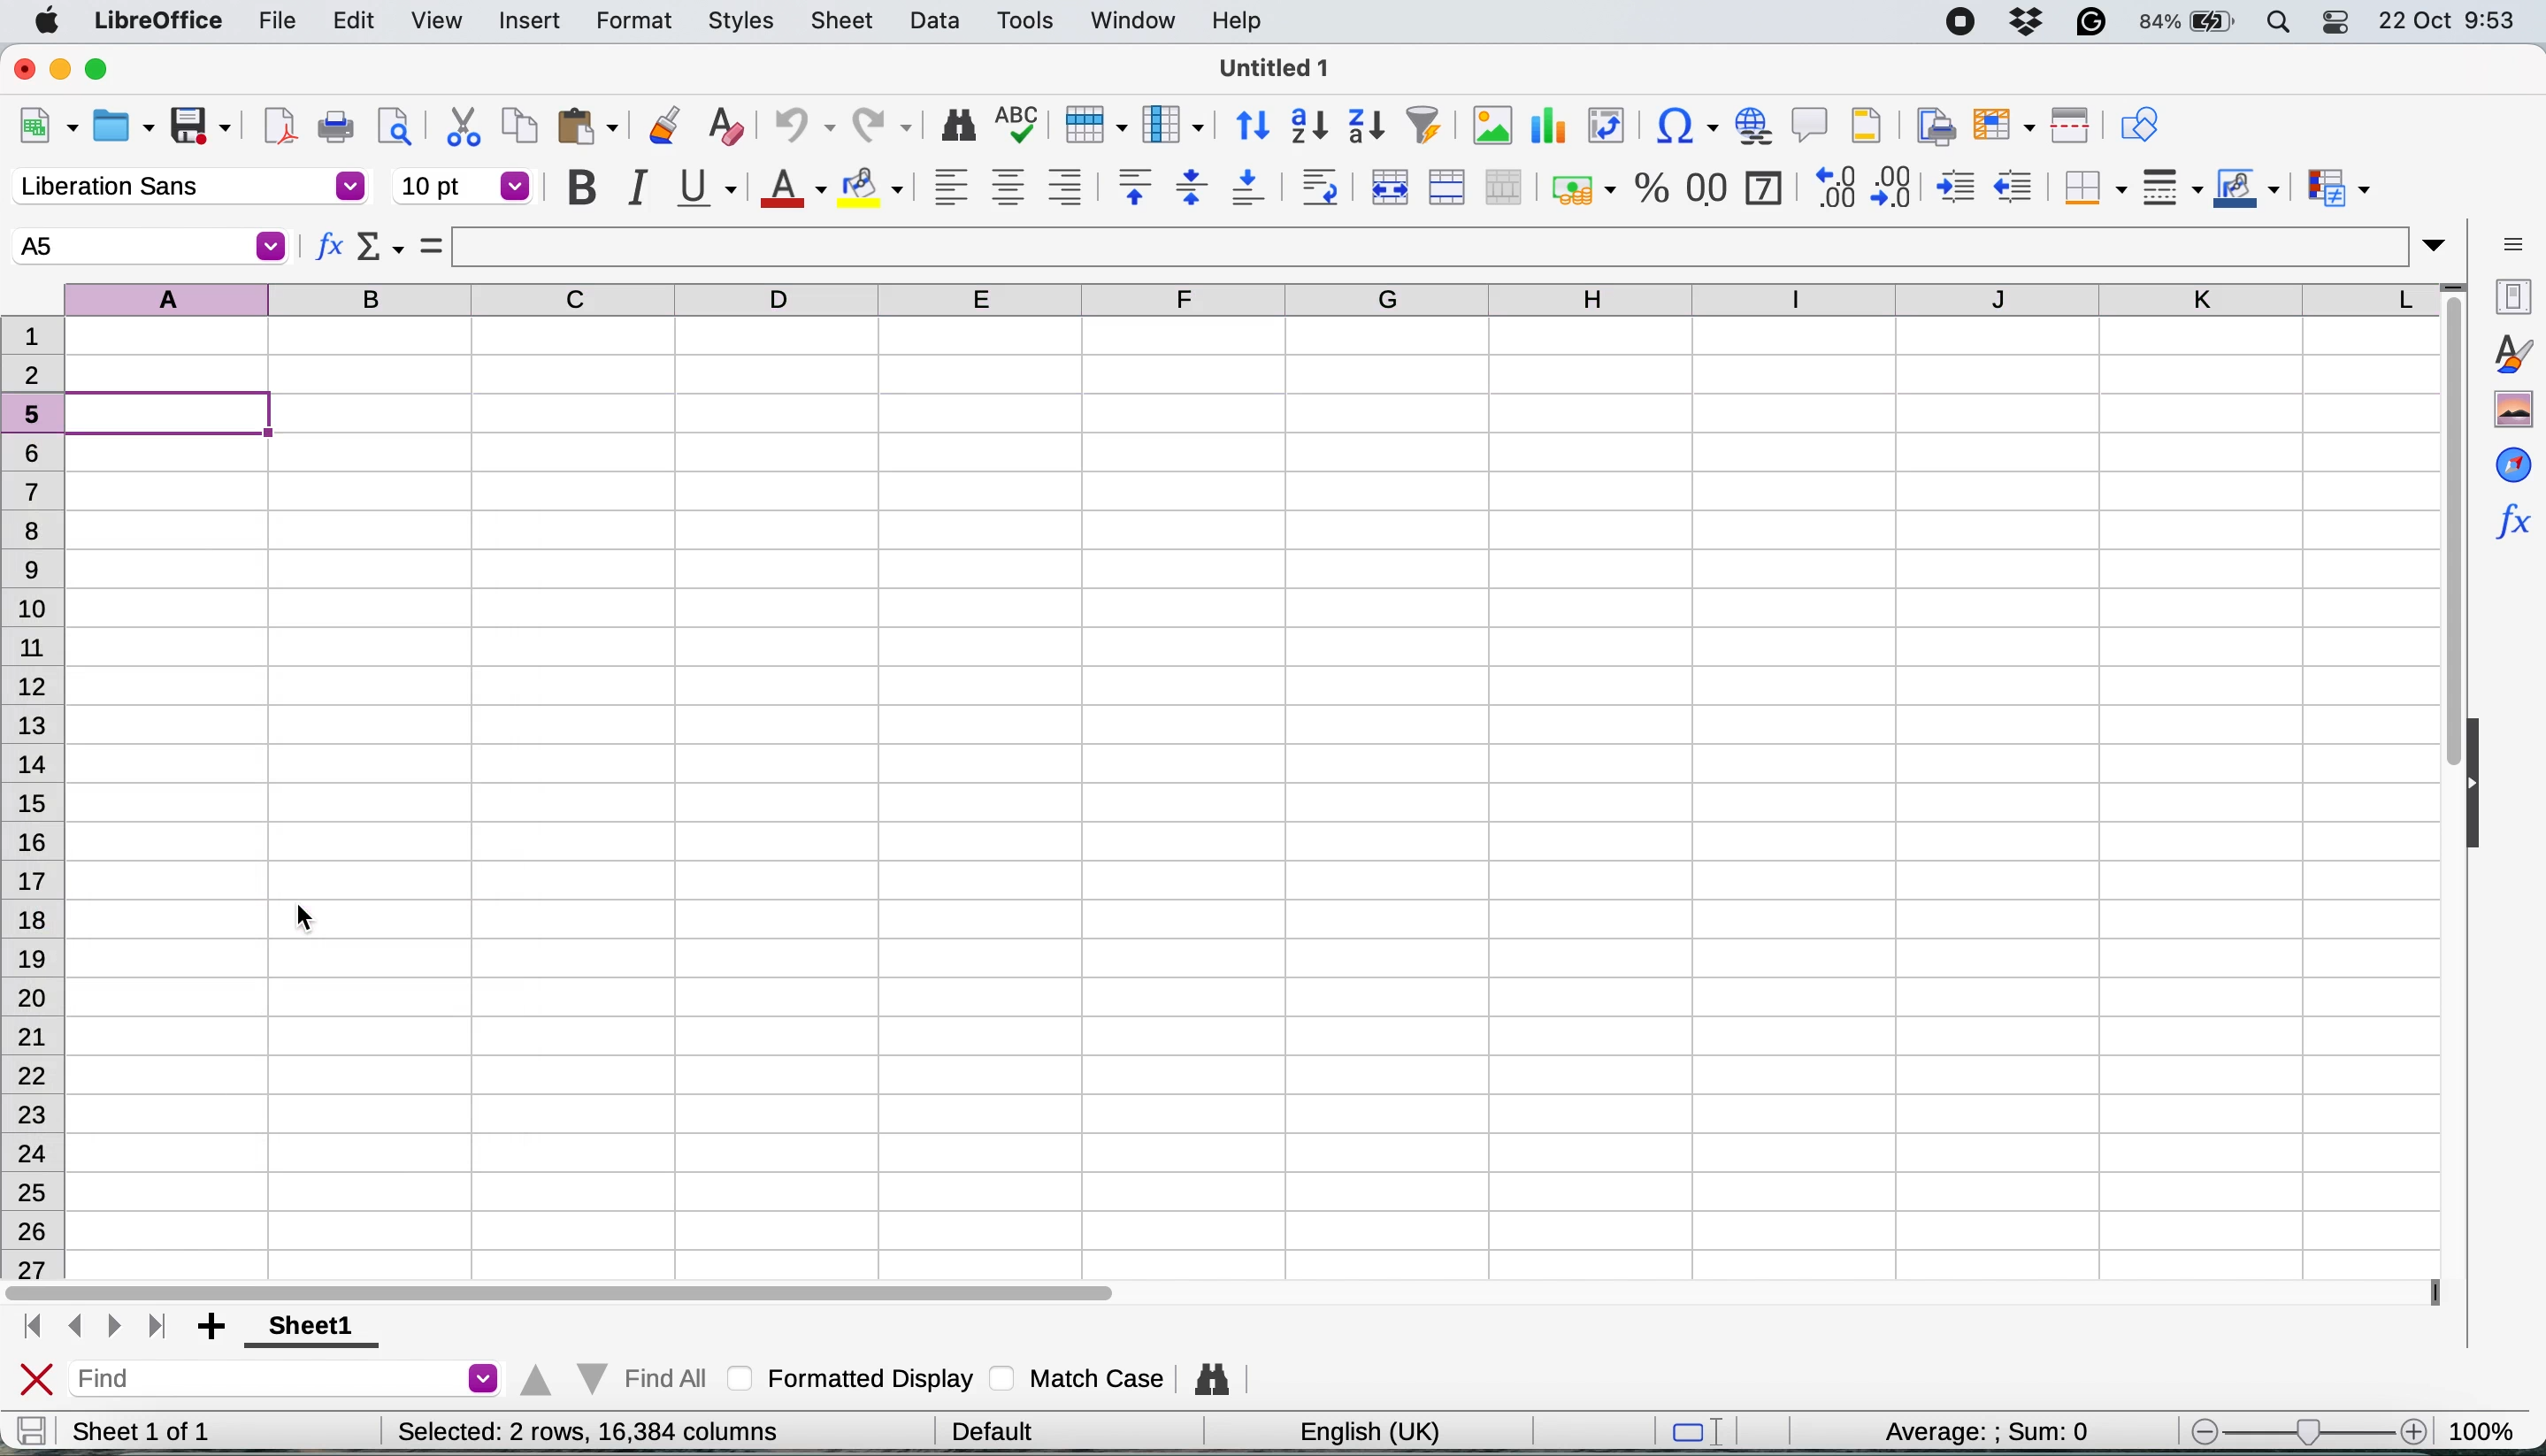 The height and width of the screenshot is (1456, 2546). What do you see at coordinates (281, 126) in the screenshot?
I see `export directly as pdf` at bounding box center [281, 126].